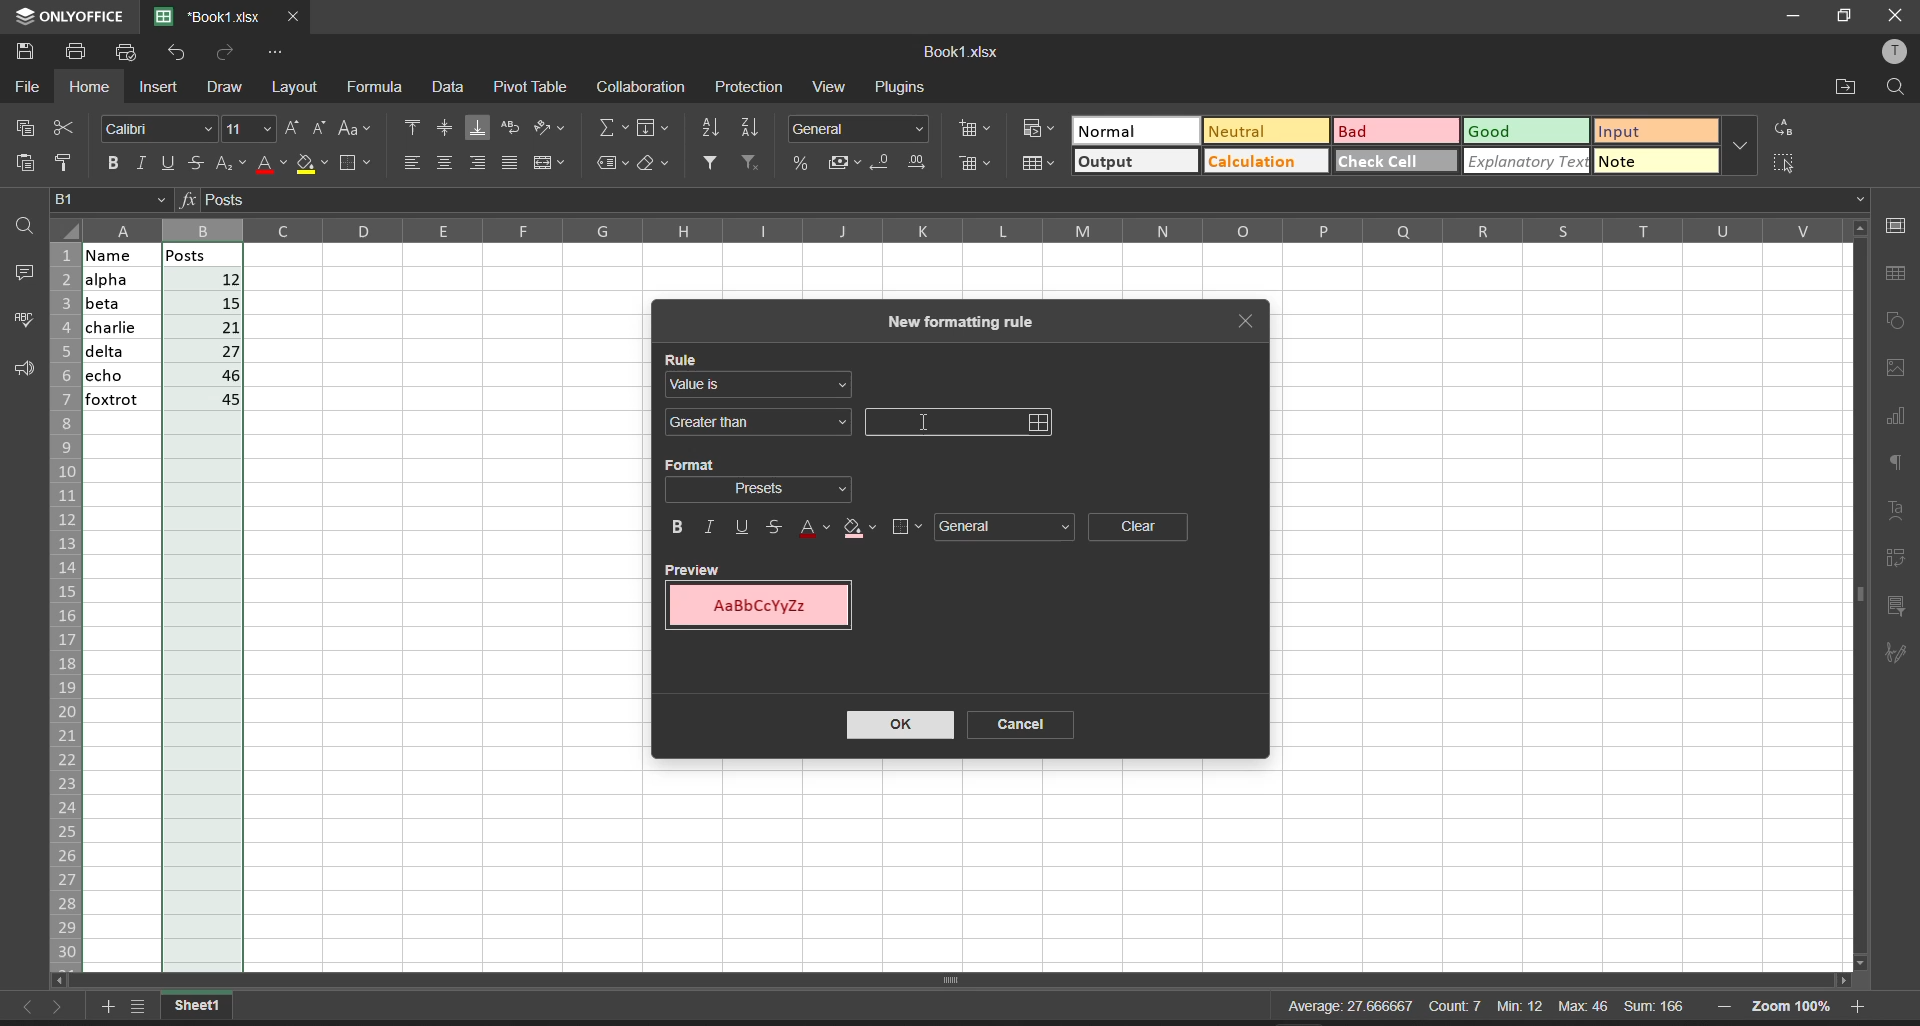  I want to click on output, so click(1107, 162).